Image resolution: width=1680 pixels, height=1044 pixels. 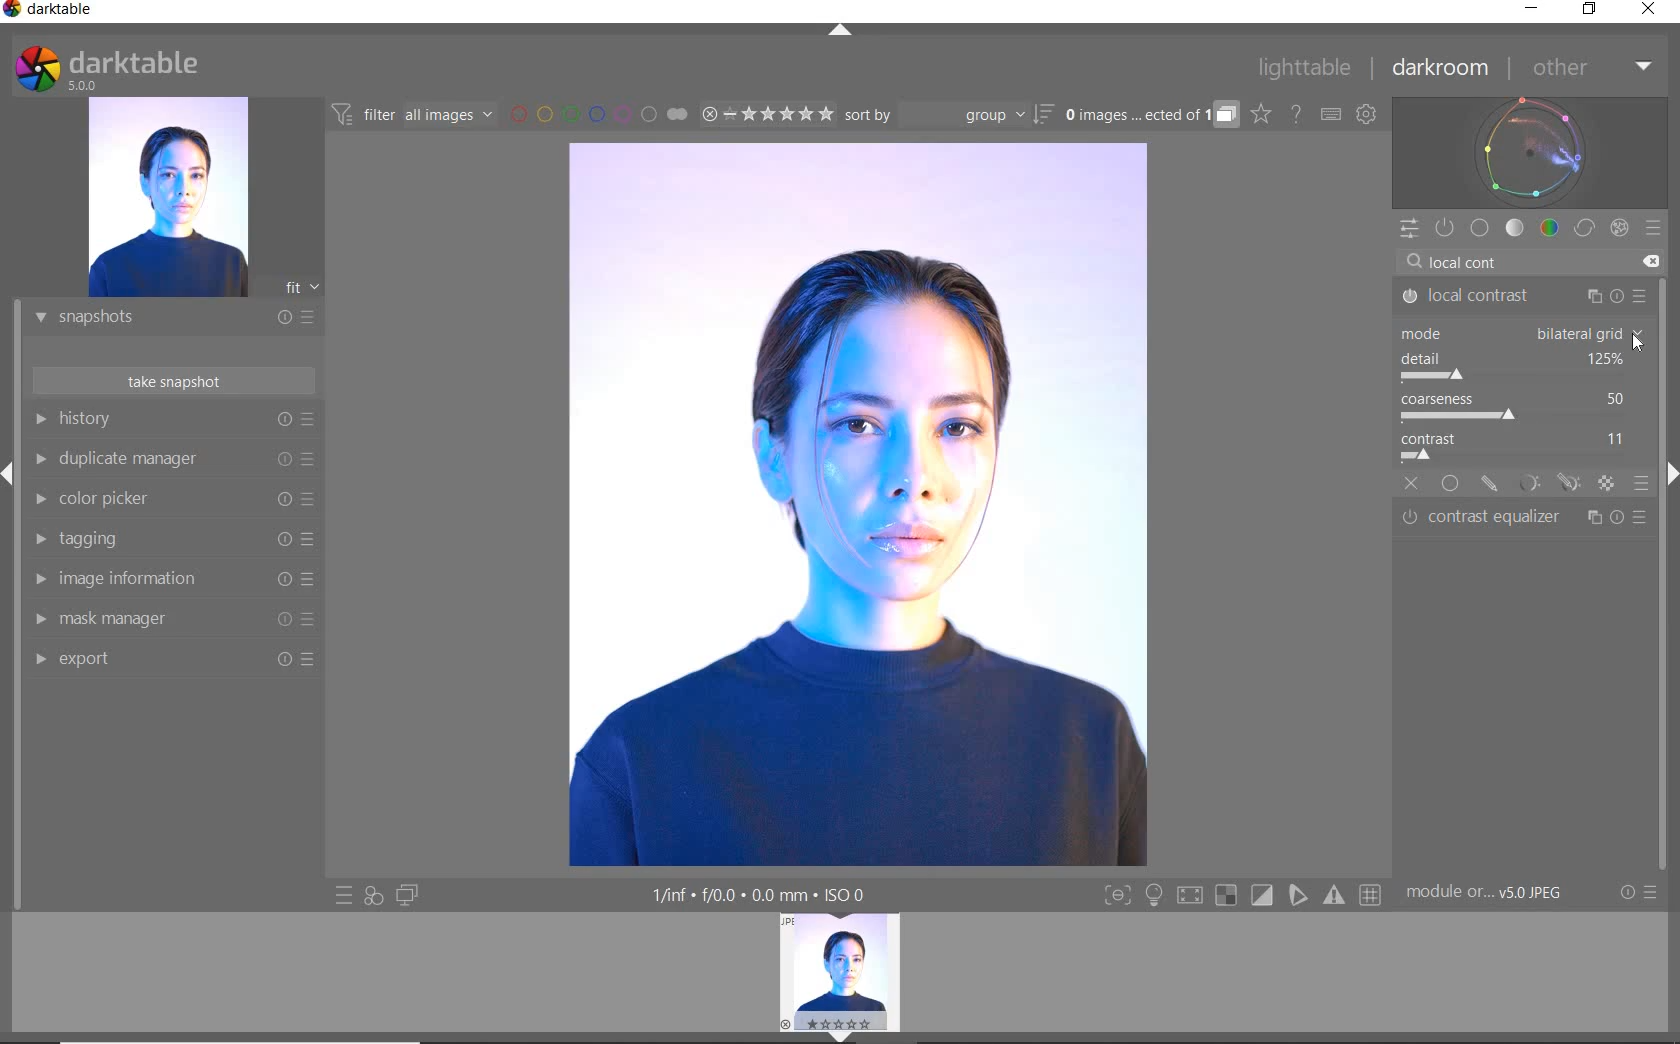 I want to click on Expand/Collapse, so click(x=10, y=474).